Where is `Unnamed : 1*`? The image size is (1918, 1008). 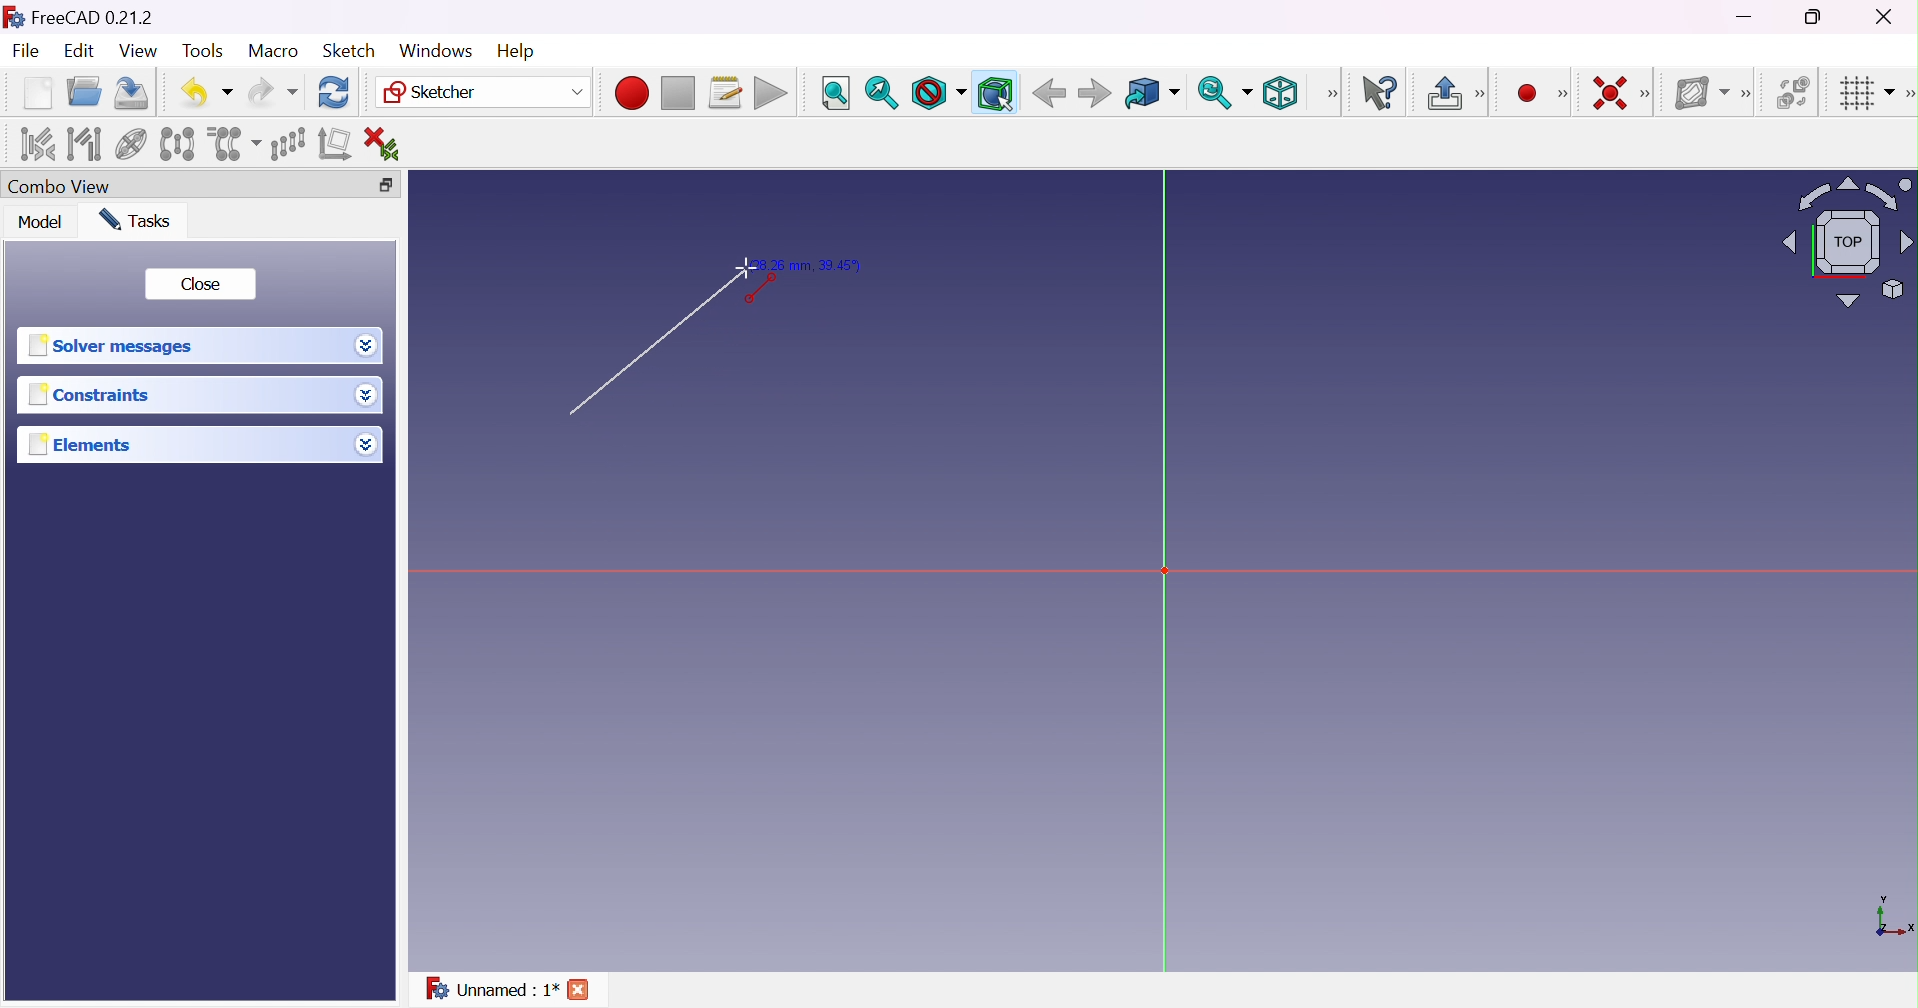 Unnamed : 1* is located at coordinates (492, 992).